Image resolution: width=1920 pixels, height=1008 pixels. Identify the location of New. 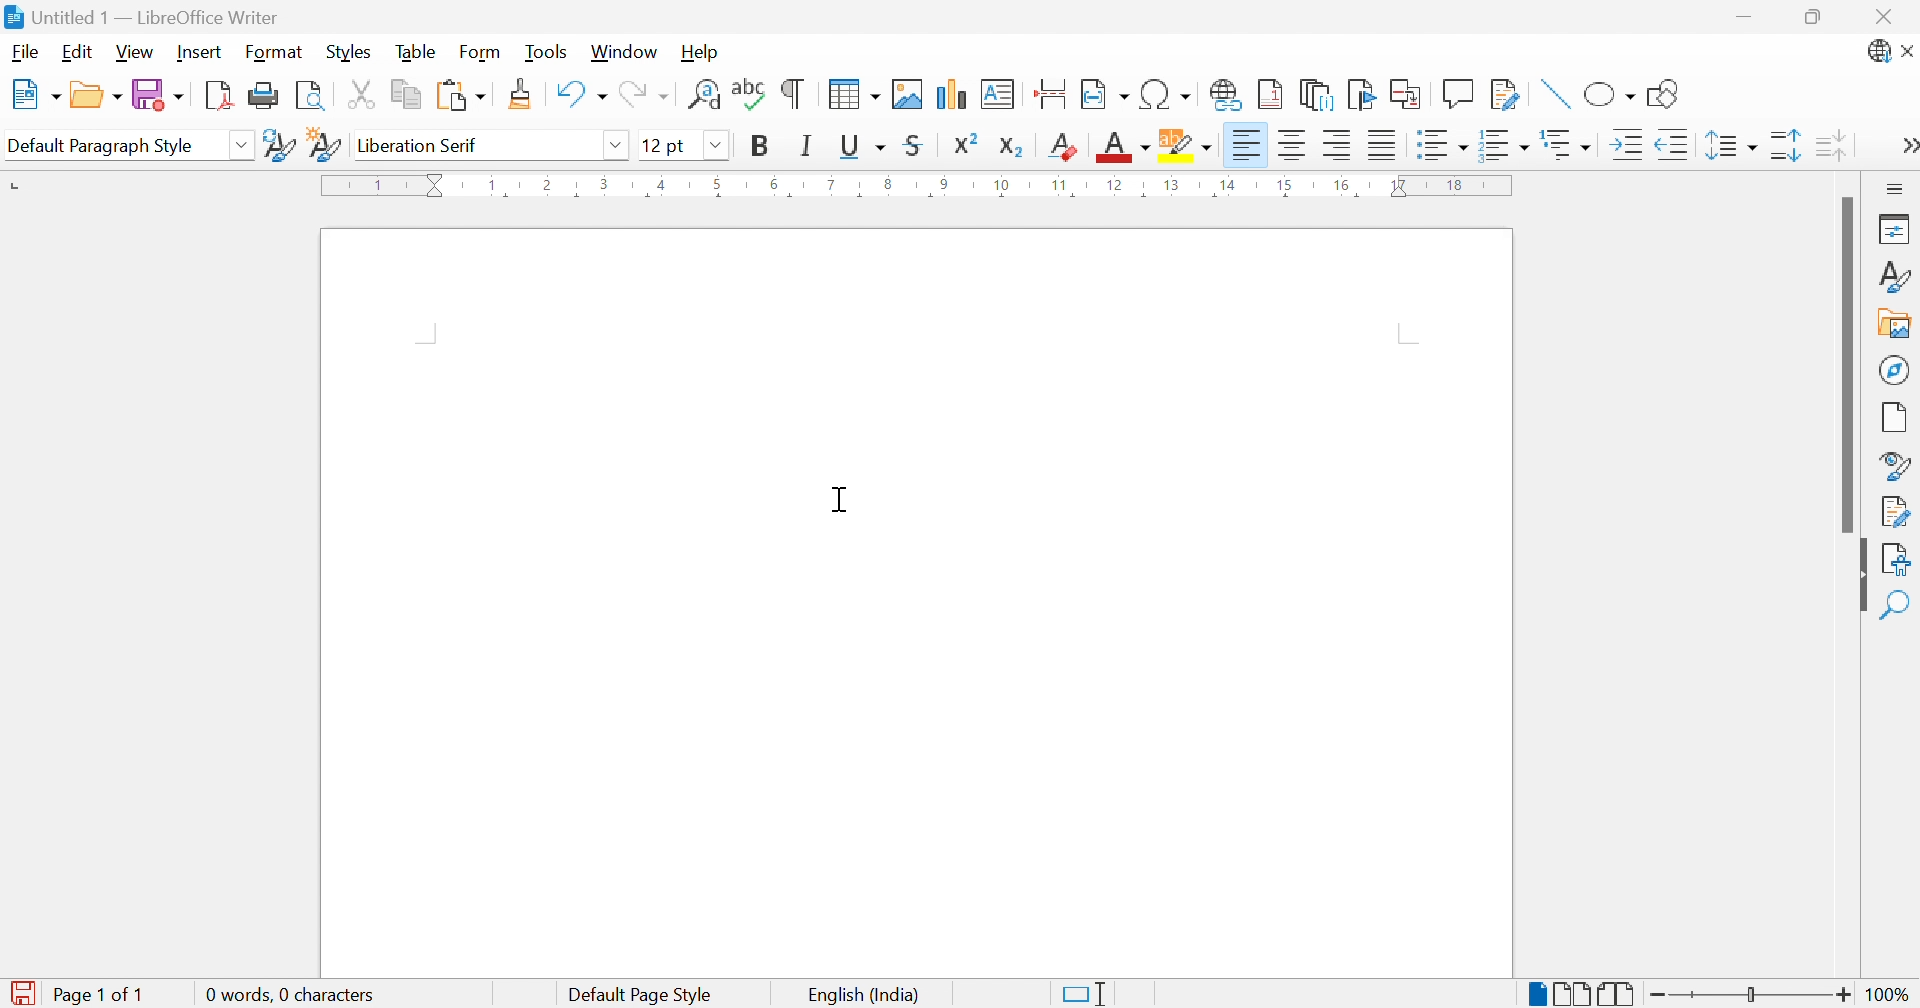
(34, 96).